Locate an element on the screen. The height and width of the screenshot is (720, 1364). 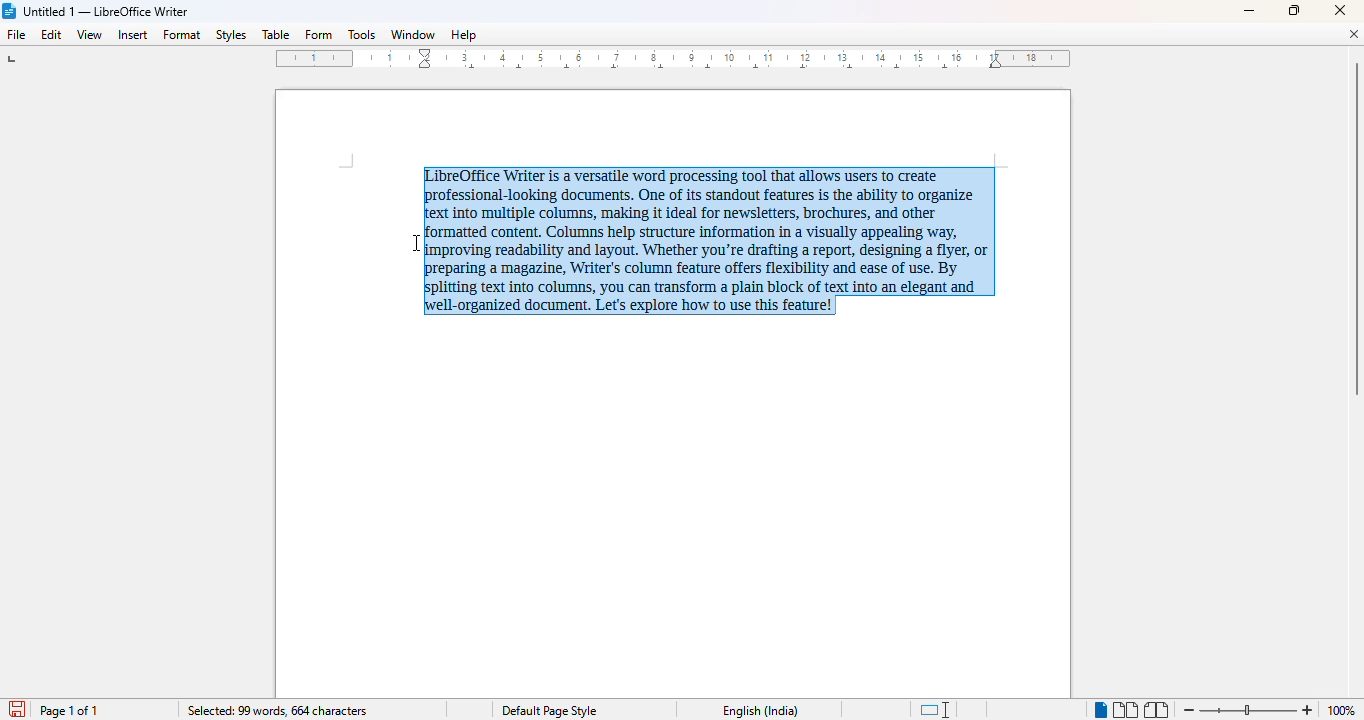
book view is located at coordinates (1156, 710).